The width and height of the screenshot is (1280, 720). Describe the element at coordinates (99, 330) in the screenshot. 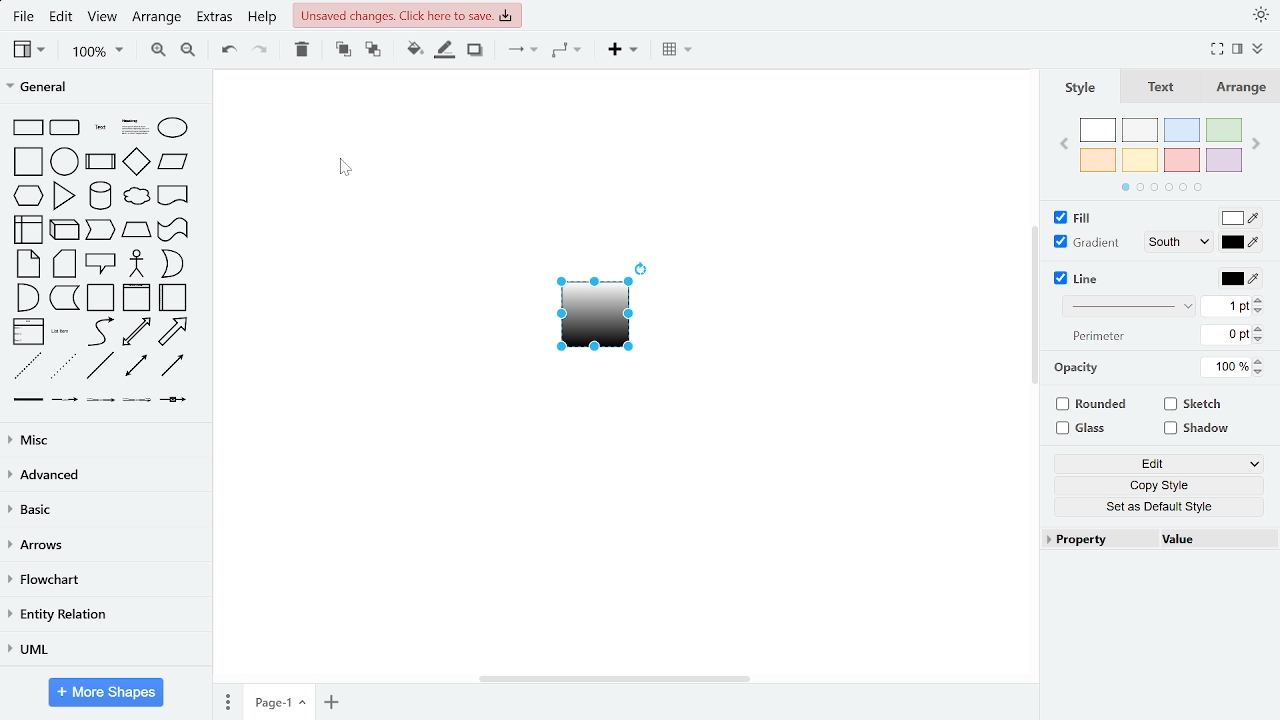

I see `general shapes` at that location.